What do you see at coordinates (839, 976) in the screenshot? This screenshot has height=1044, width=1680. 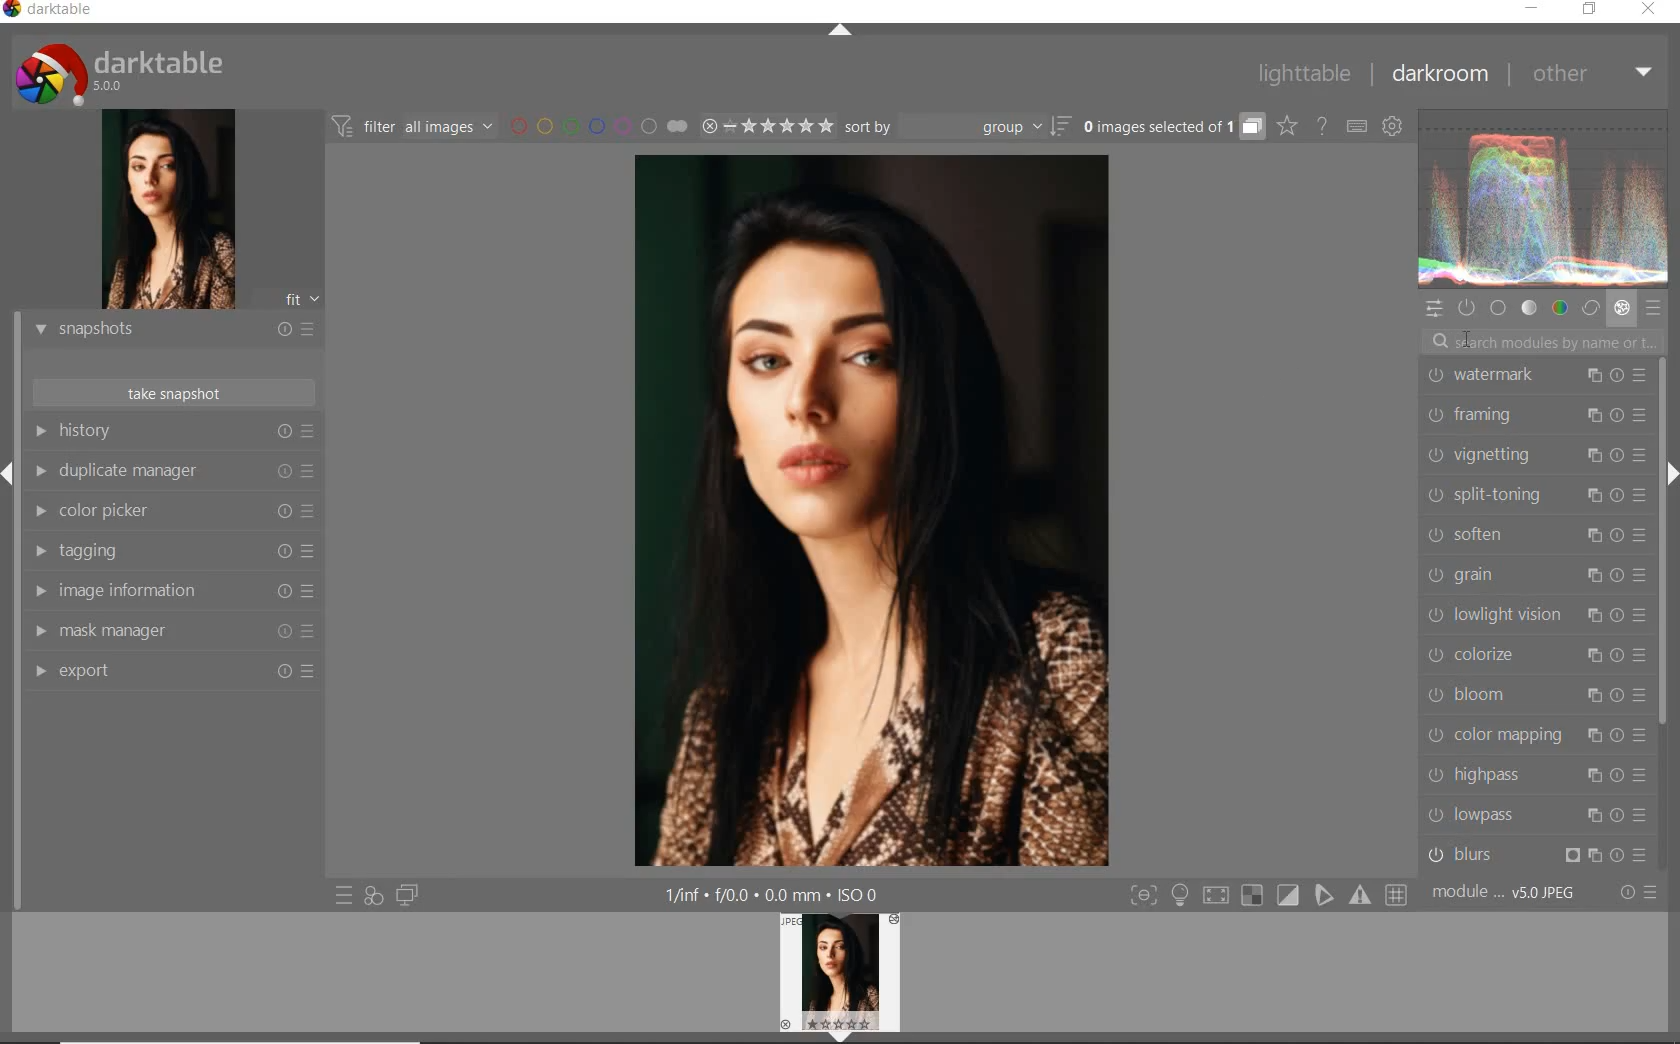 I see `image preview` at bounding box center [839, 976].